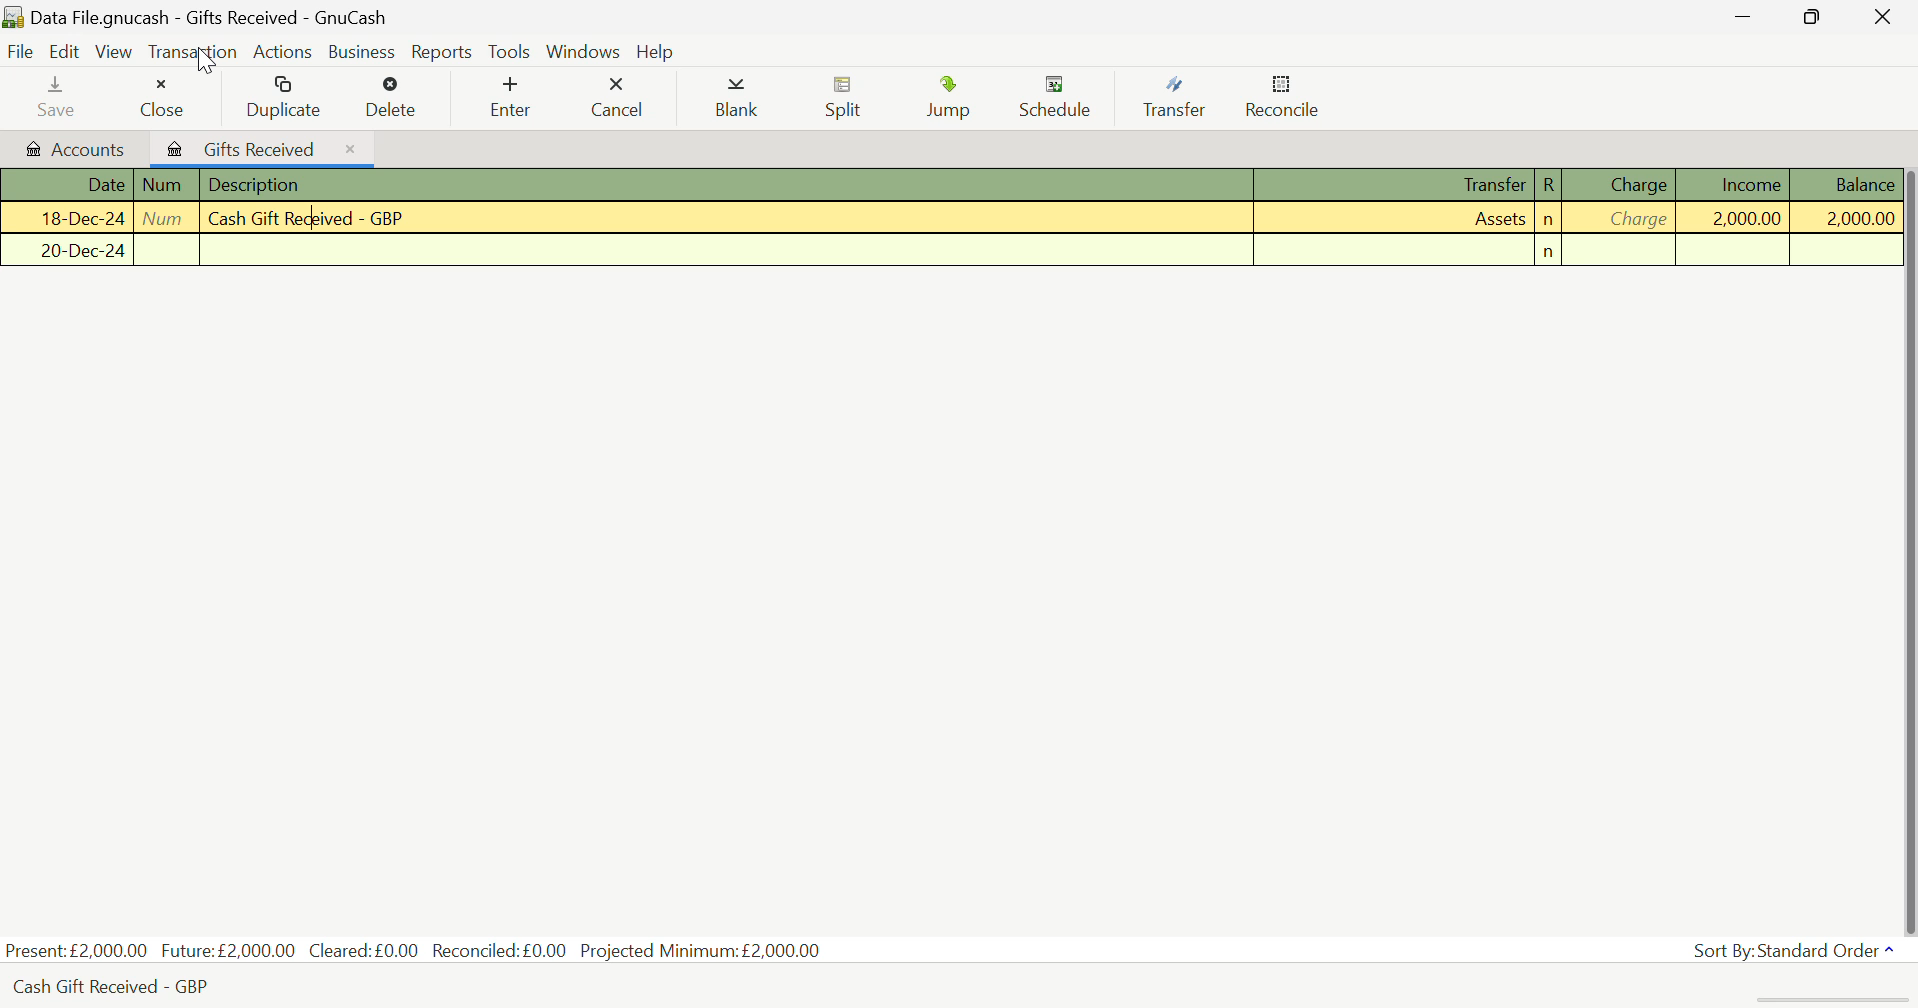 The width and height of the screenshot is (1918, 1008). Describe the element at coordinates (203, 60) in the screenshot. I see `Cursor on Transaction` at that location.